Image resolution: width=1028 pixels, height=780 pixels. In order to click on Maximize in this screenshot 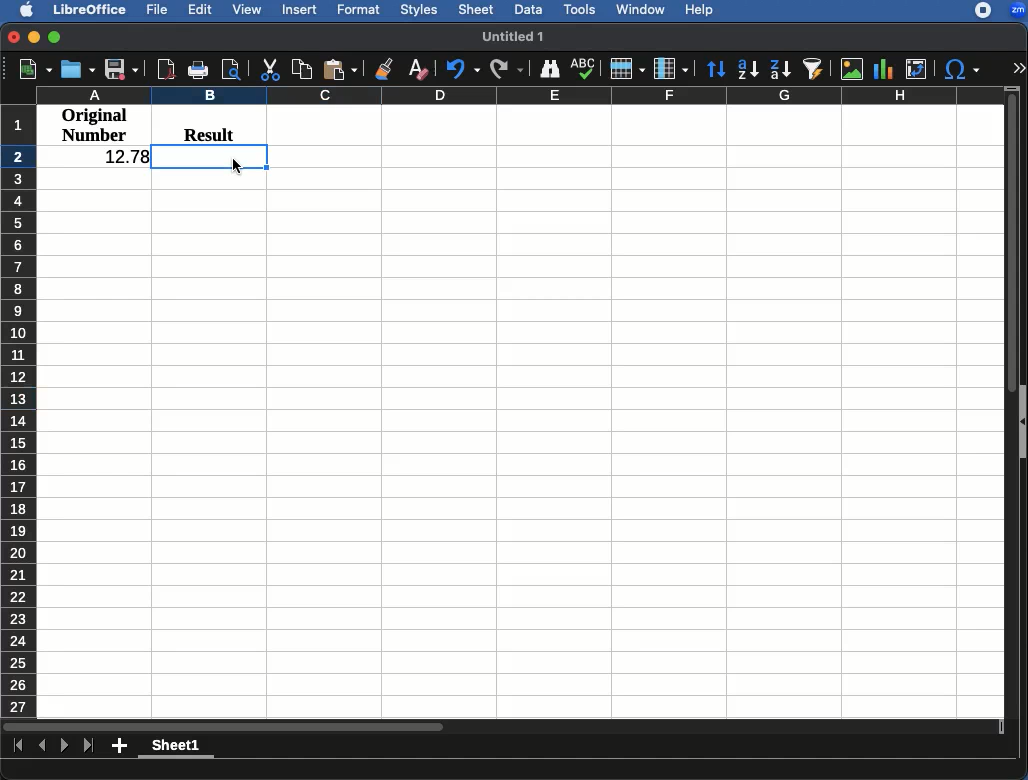, I will do `click(56, 39)`.